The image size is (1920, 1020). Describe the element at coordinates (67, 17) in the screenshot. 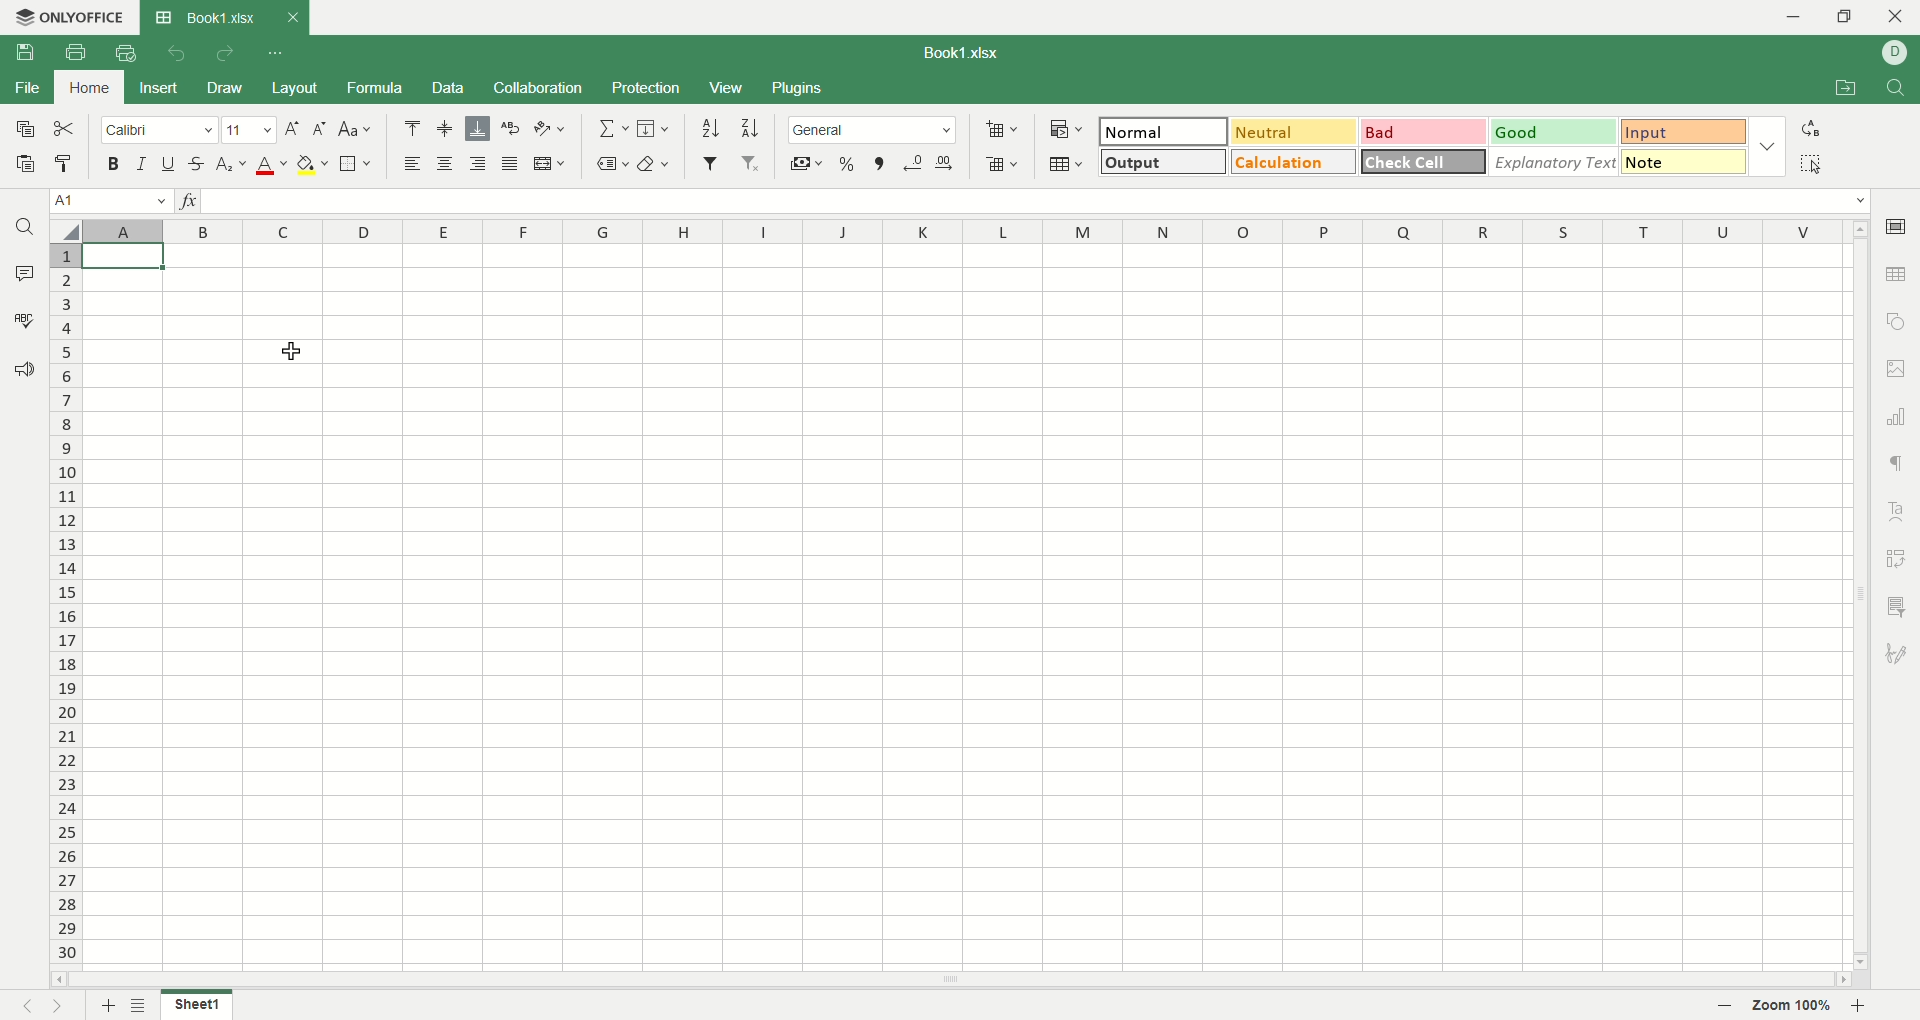

I see `ONLYOFFICE` at that location.